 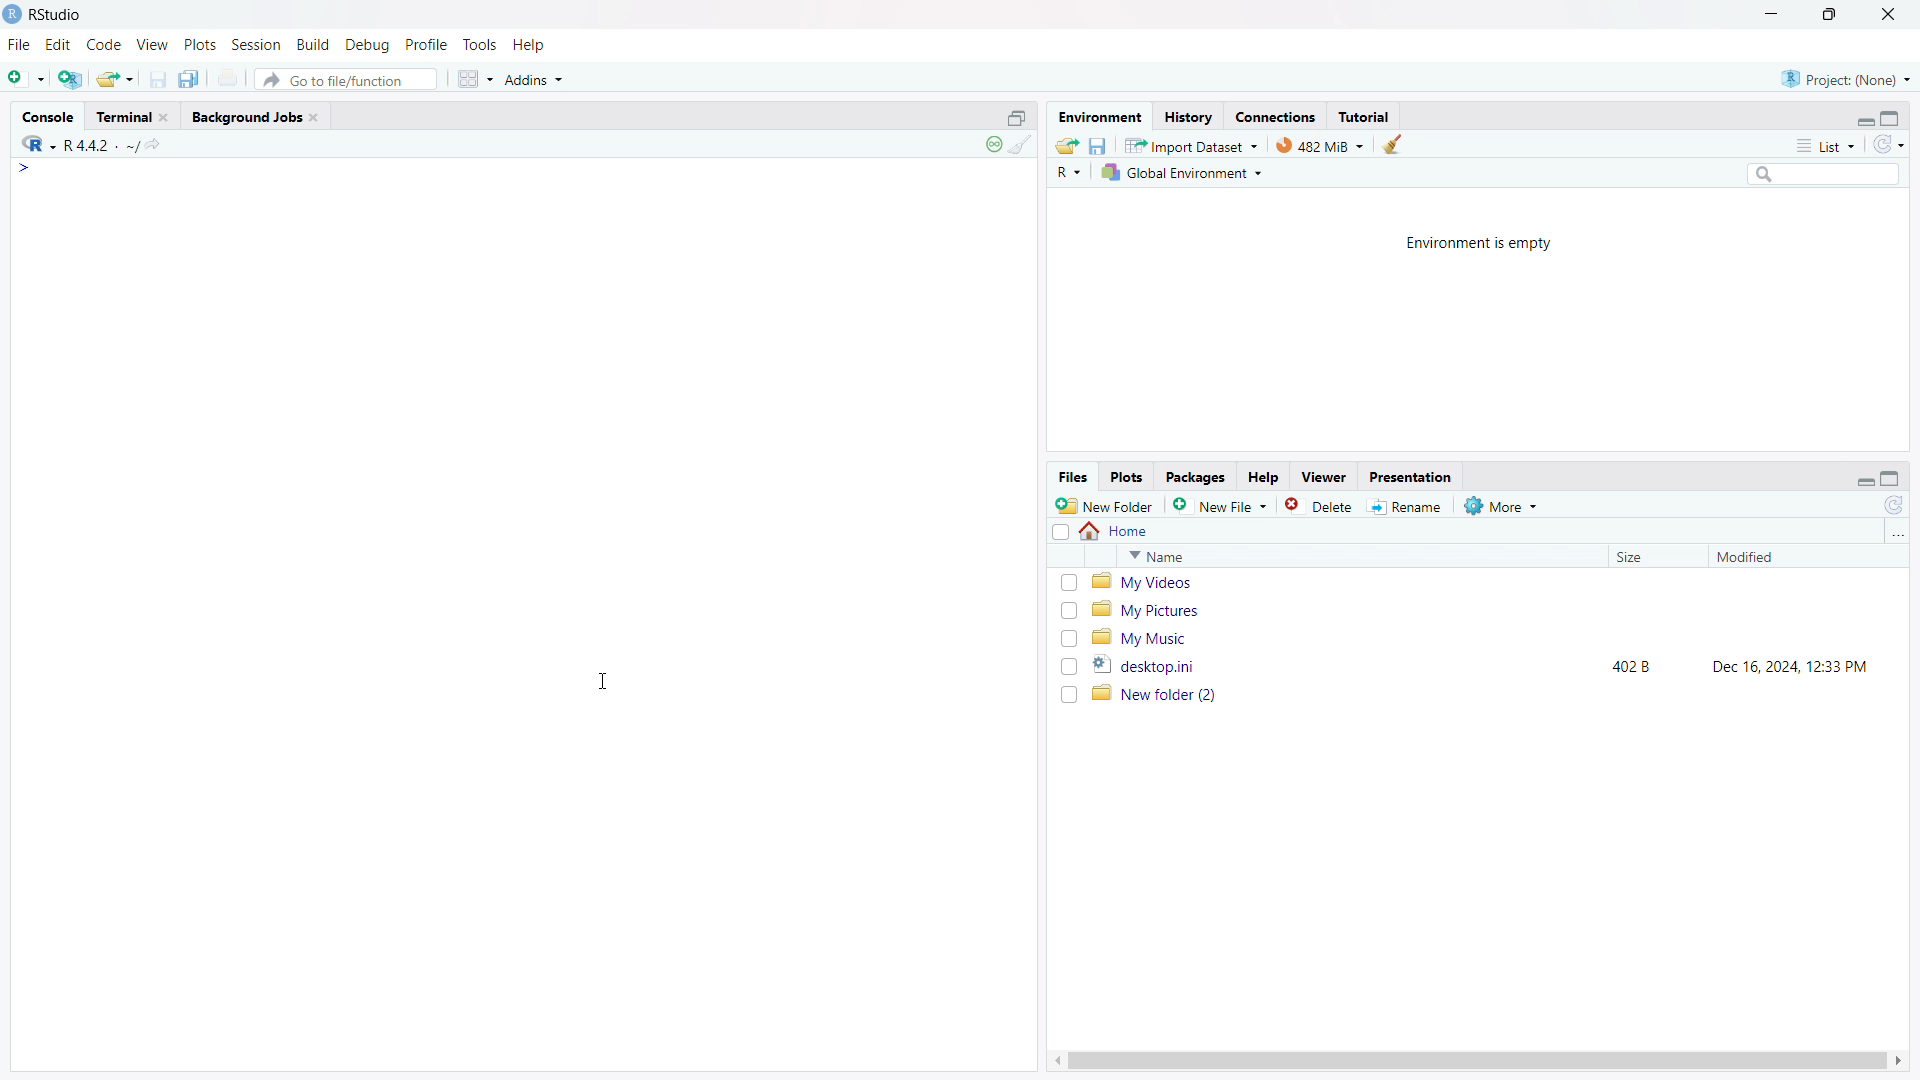 What do you see at coordinates (1364, 116) in the screenshot?
I see `tutorial` at bounding box center [1364, 116].